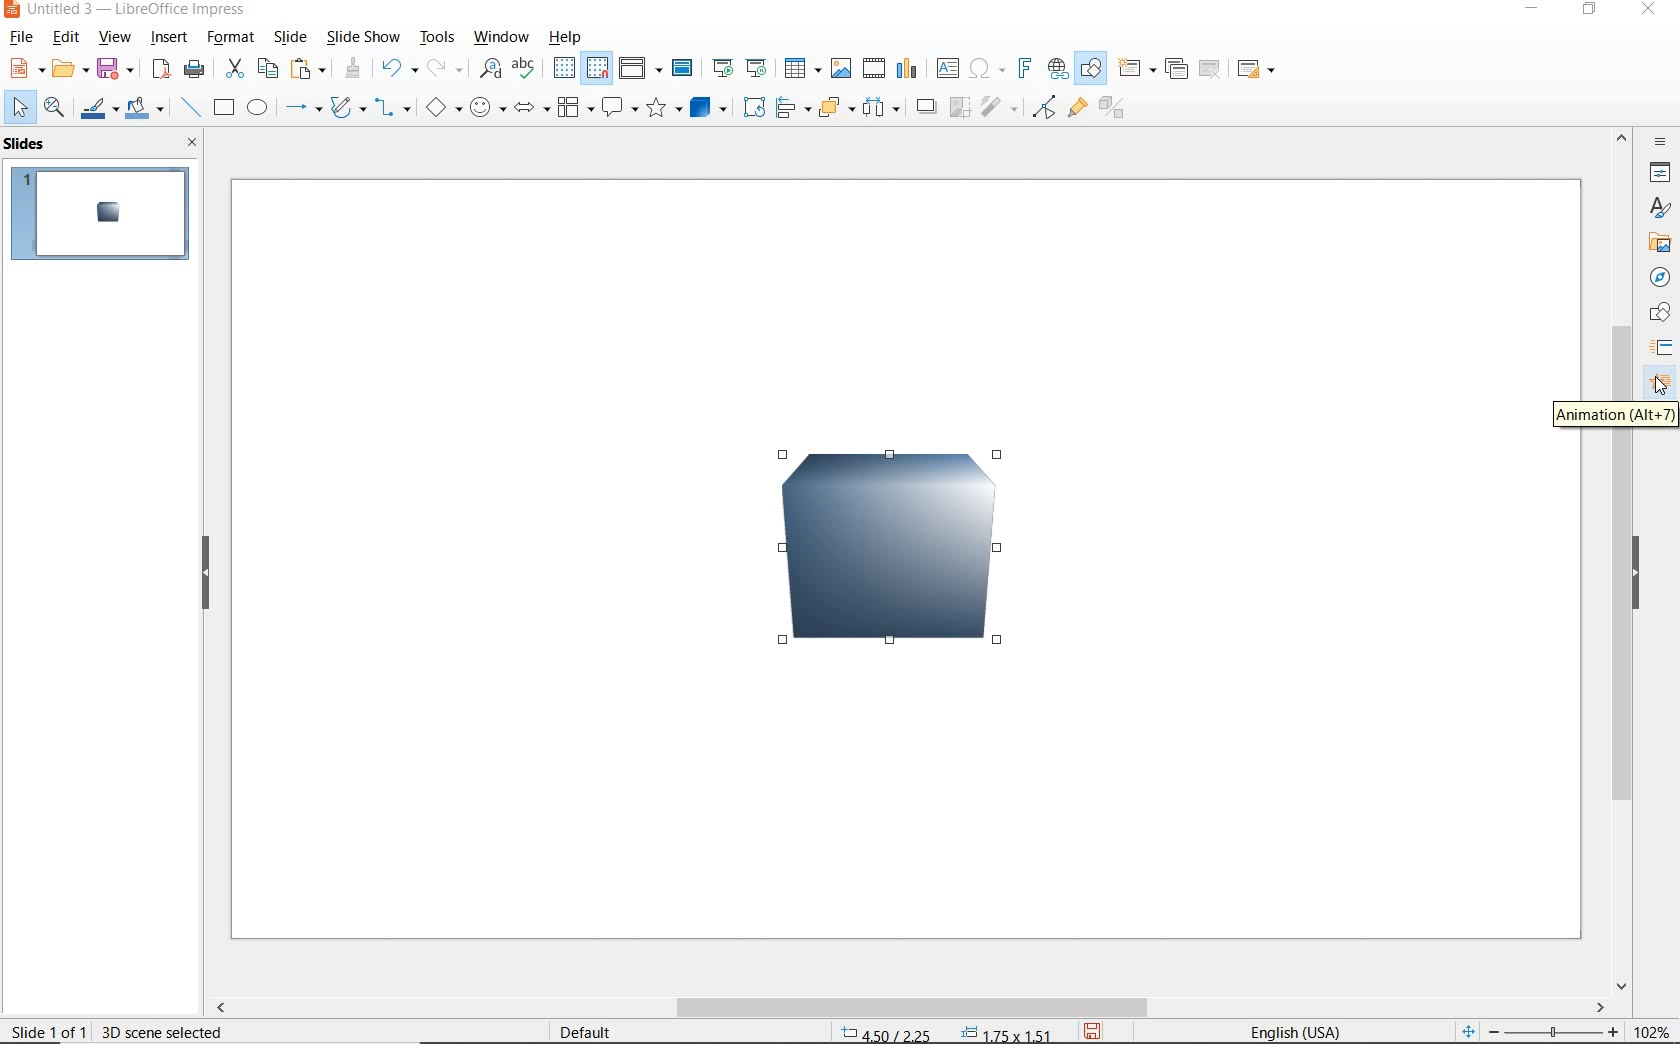 The width and height of the screenshot is (1680, 1044). Describe the element at coordinates (792, 107) in the screenshot. I see `align objects` at that location.